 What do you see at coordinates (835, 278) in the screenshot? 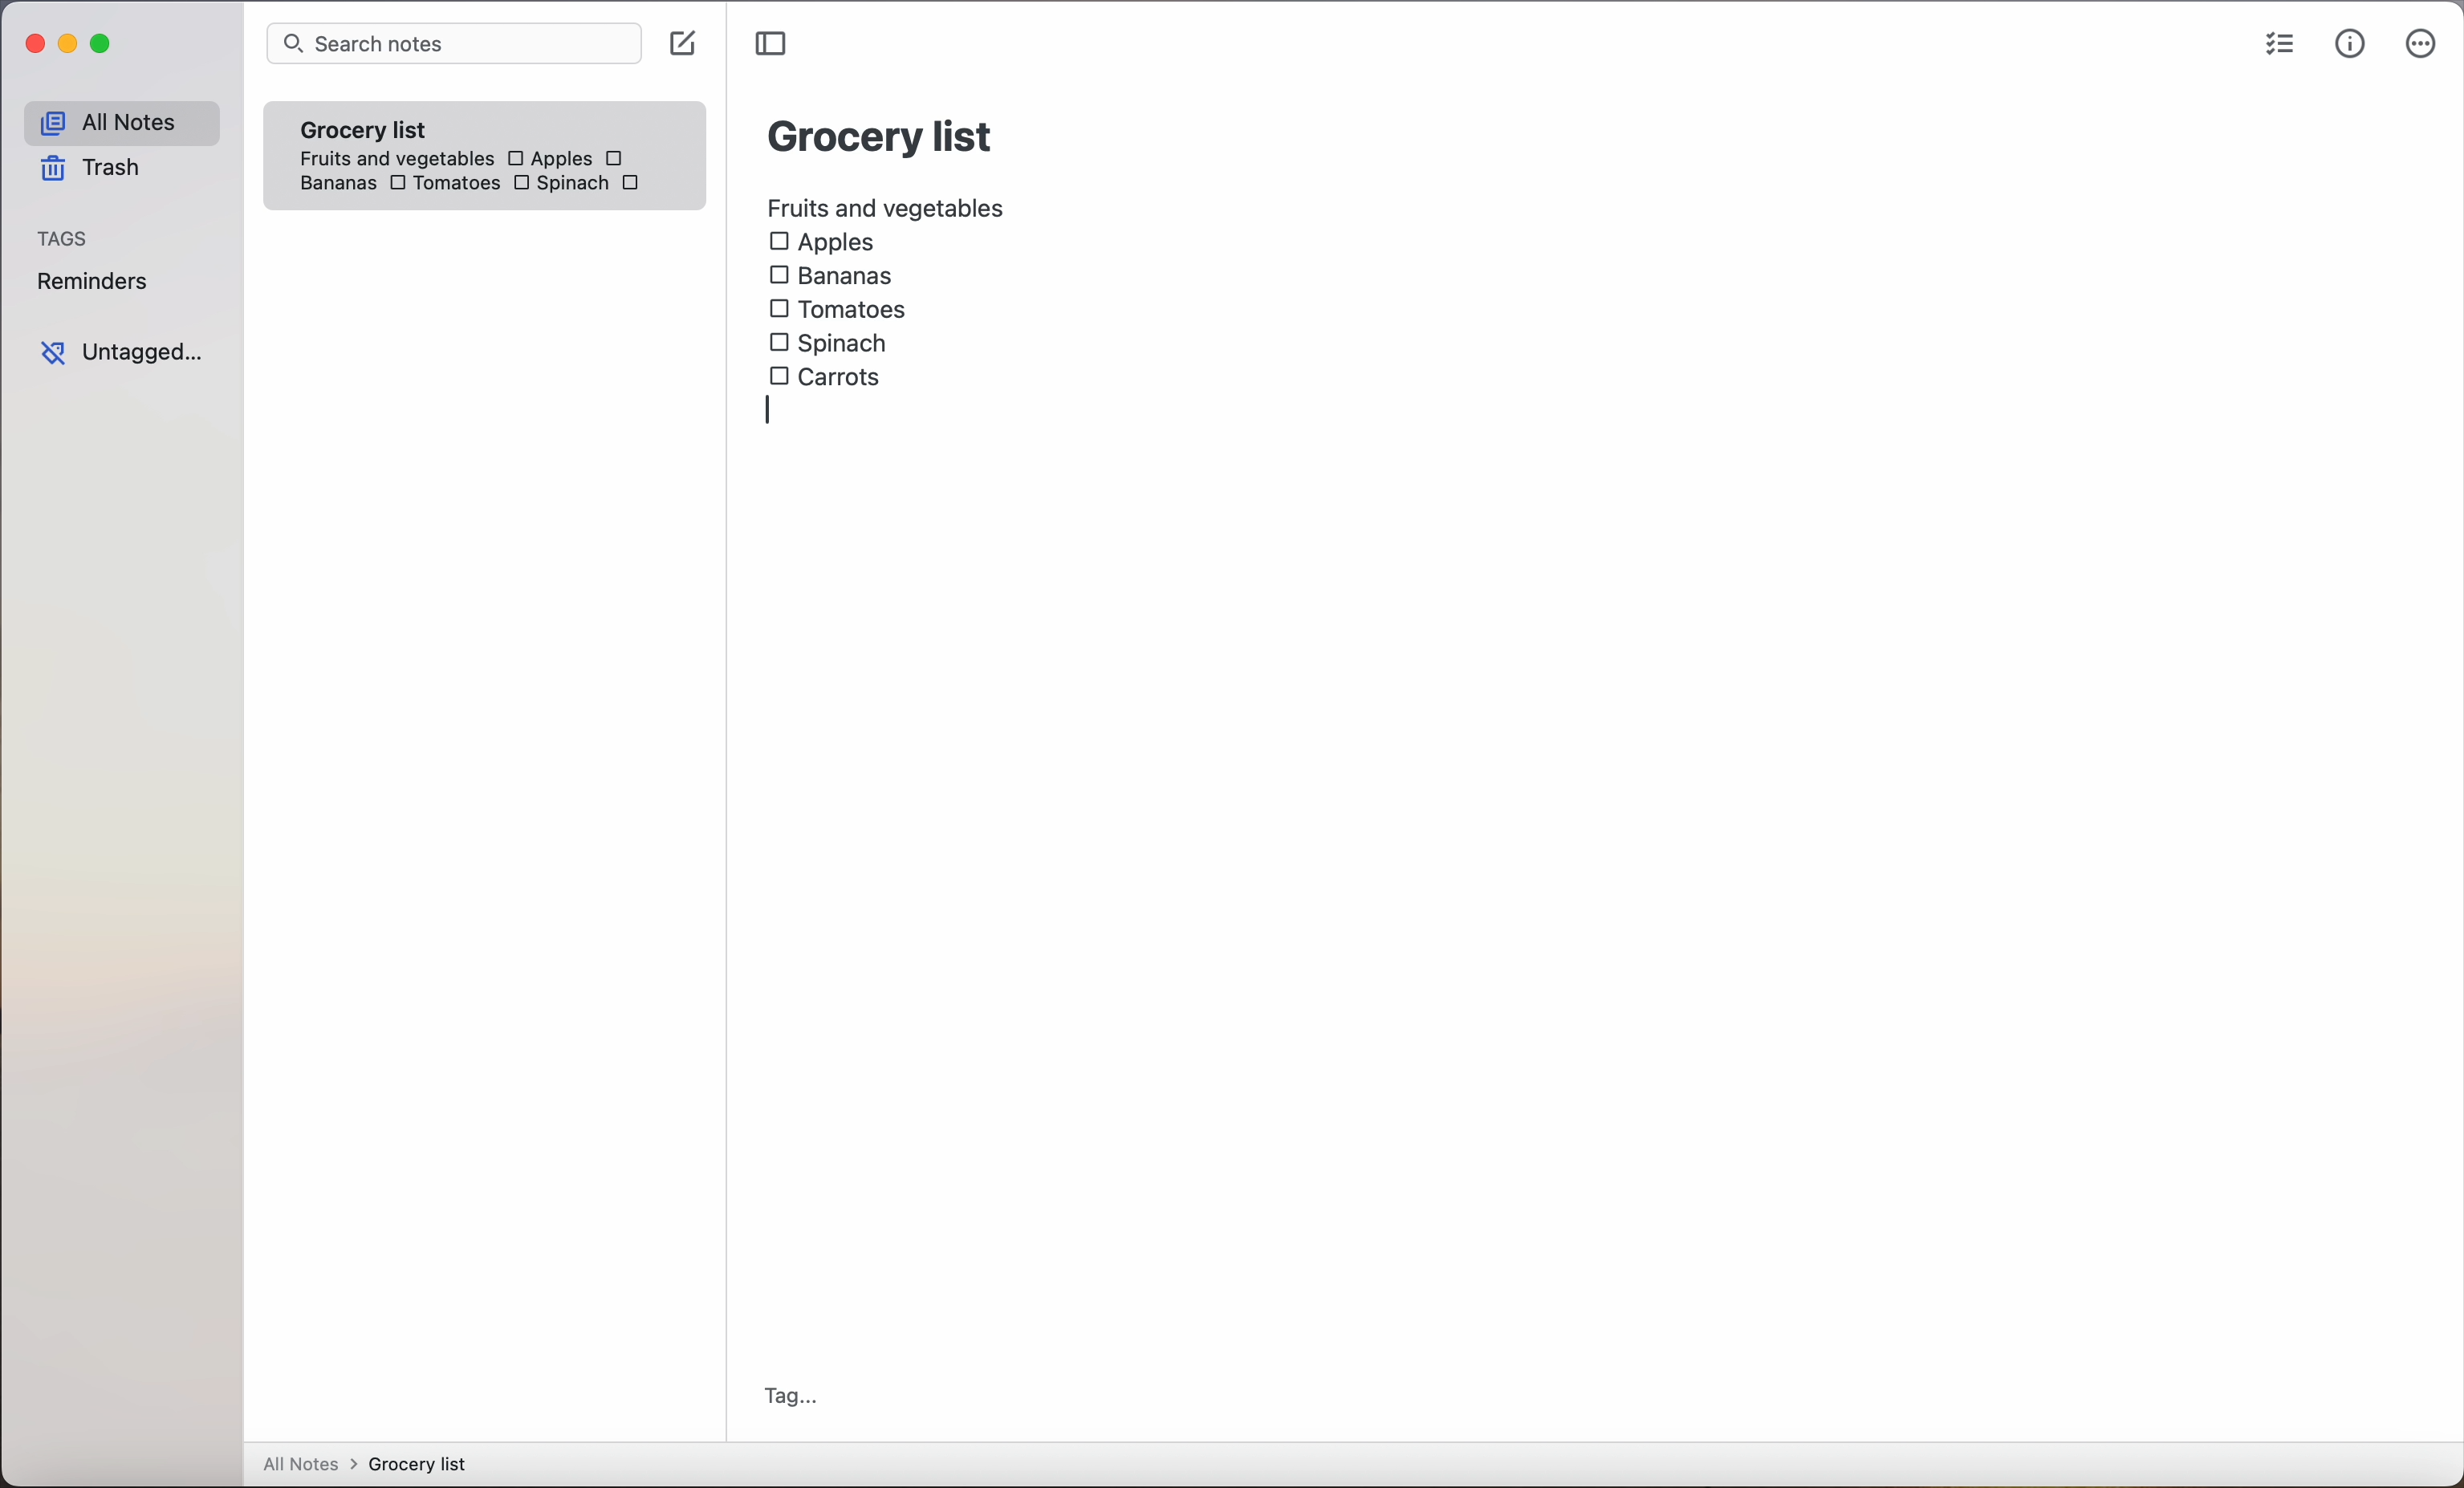
I see `Bananas checkbox` at bounding box center [835, 278].